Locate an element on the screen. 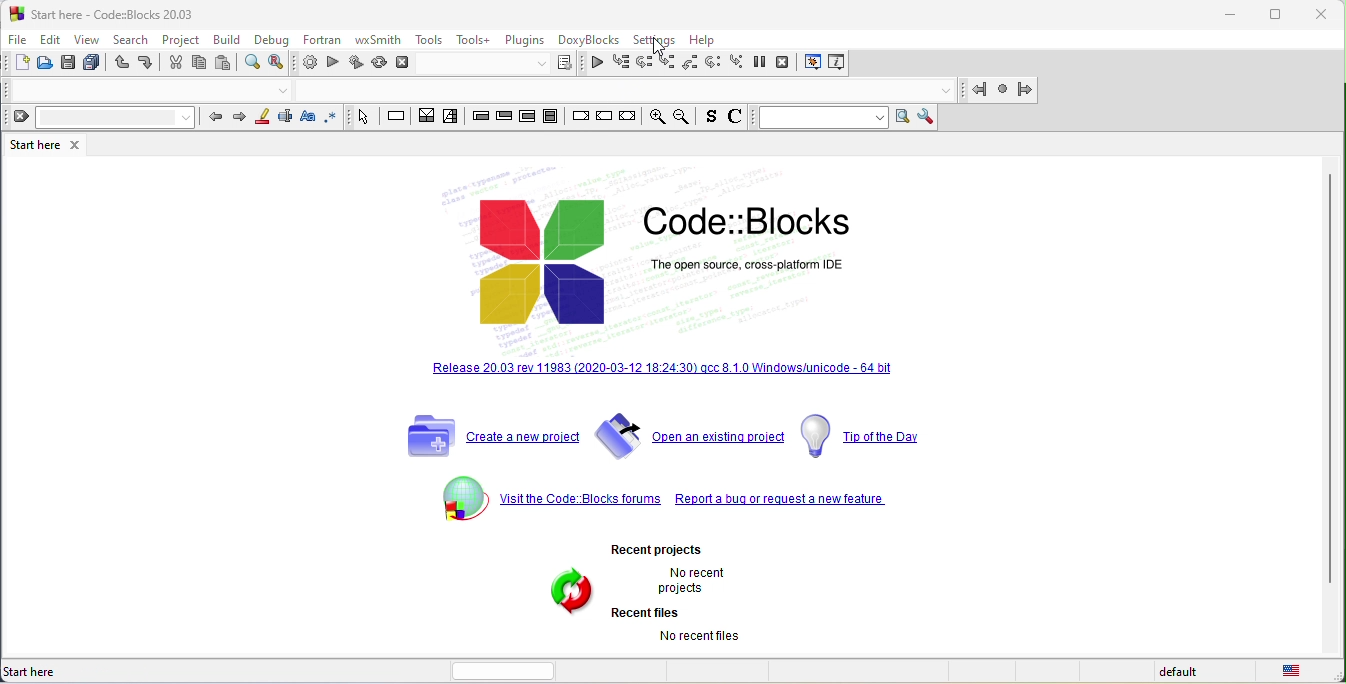  vertical scroll bar is located at coordinates (1329, 382).